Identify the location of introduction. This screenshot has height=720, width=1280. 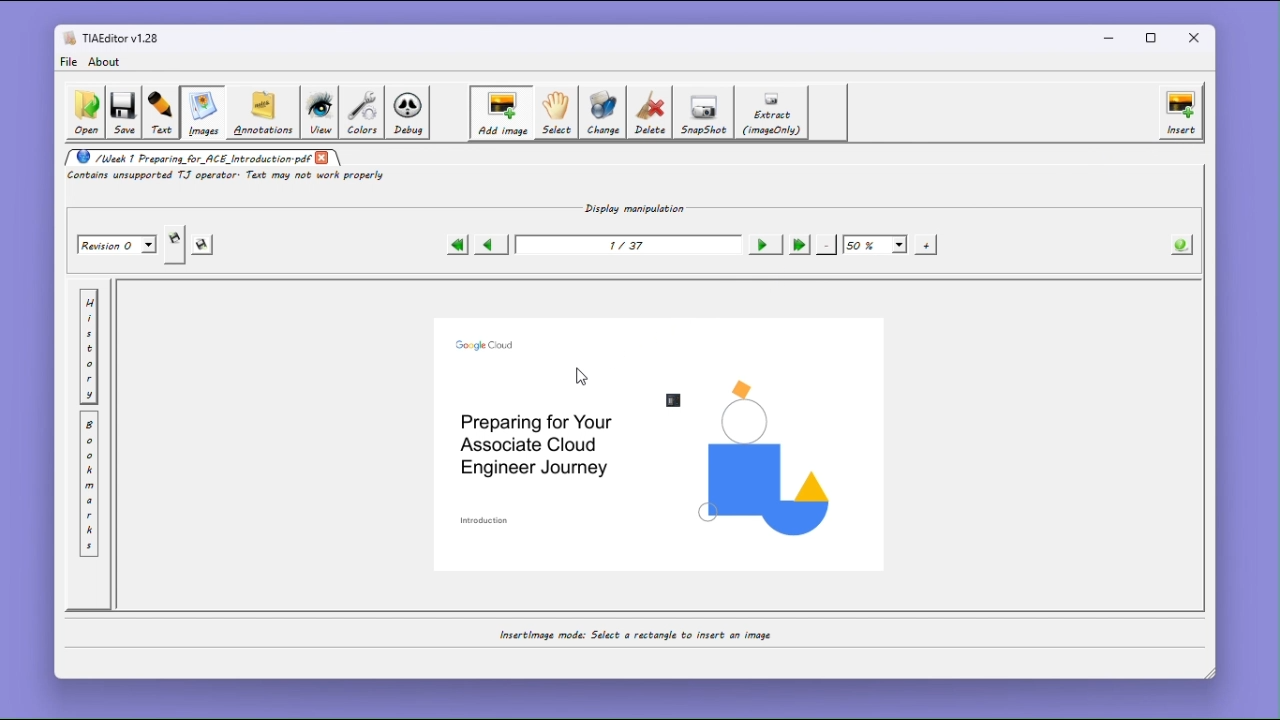
(486, 520).